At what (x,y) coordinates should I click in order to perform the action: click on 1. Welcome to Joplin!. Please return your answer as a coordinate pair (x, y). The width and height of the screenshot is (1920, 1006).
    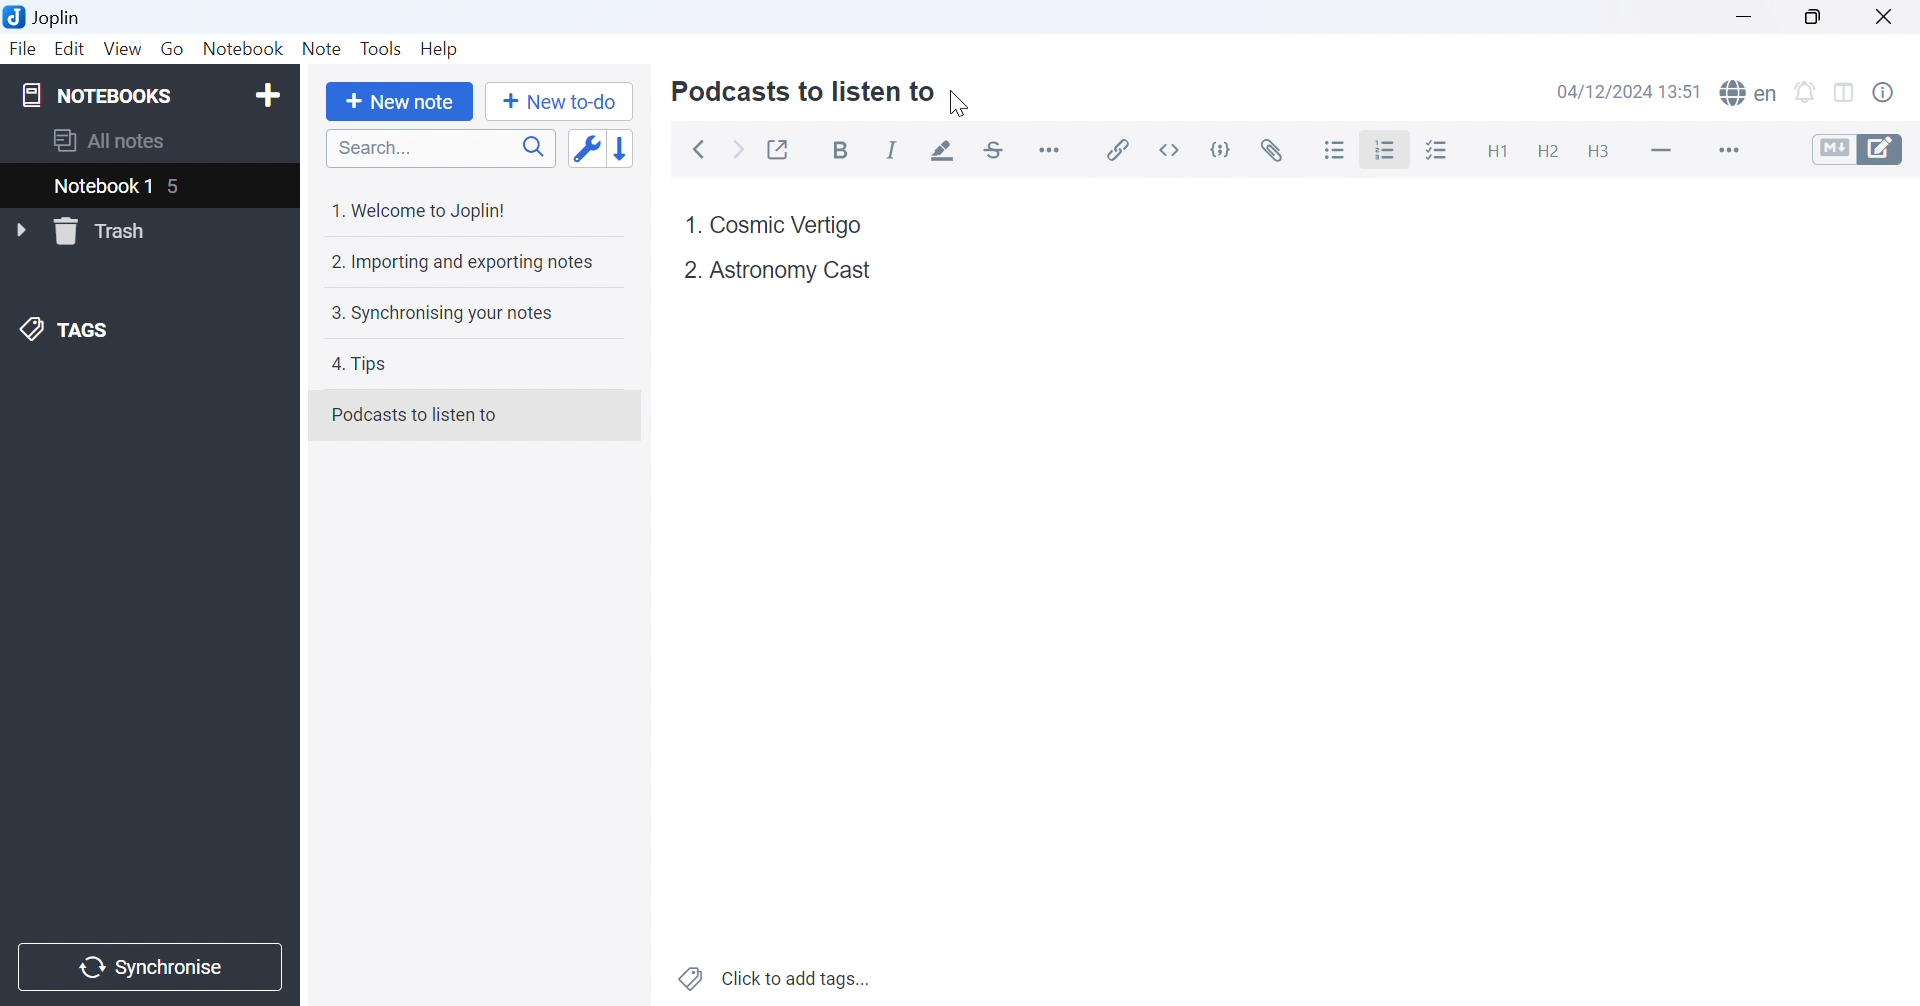
    Looking at the image, I should click on (422, 212).